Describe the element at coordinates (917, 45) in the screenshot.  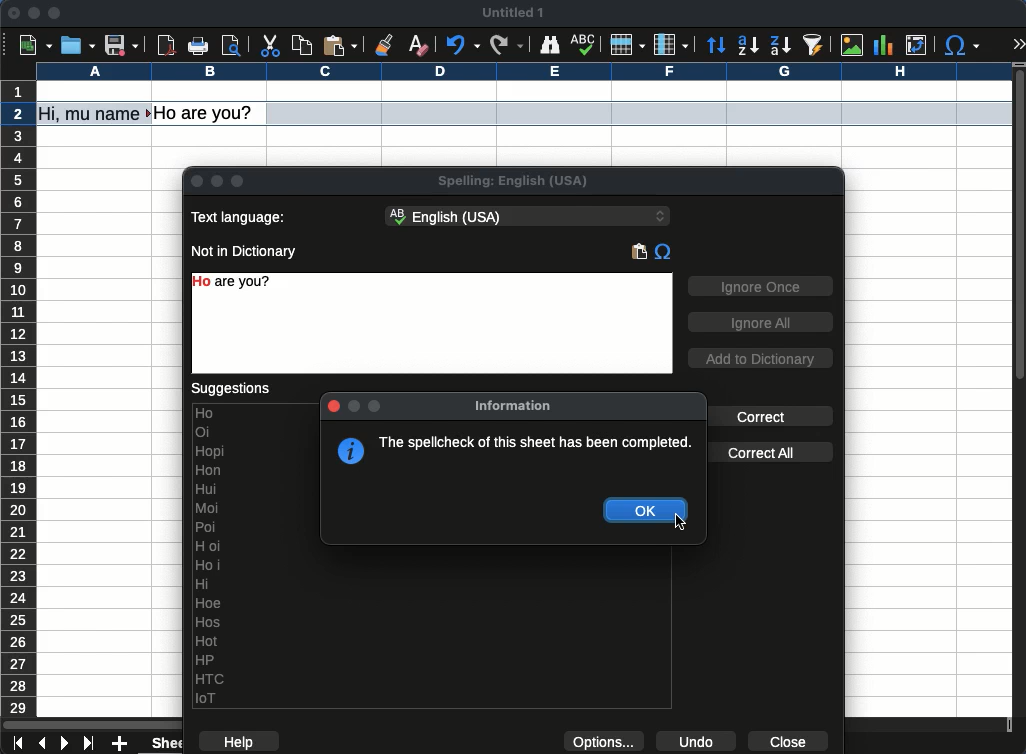
I see `pivot table` at that location.